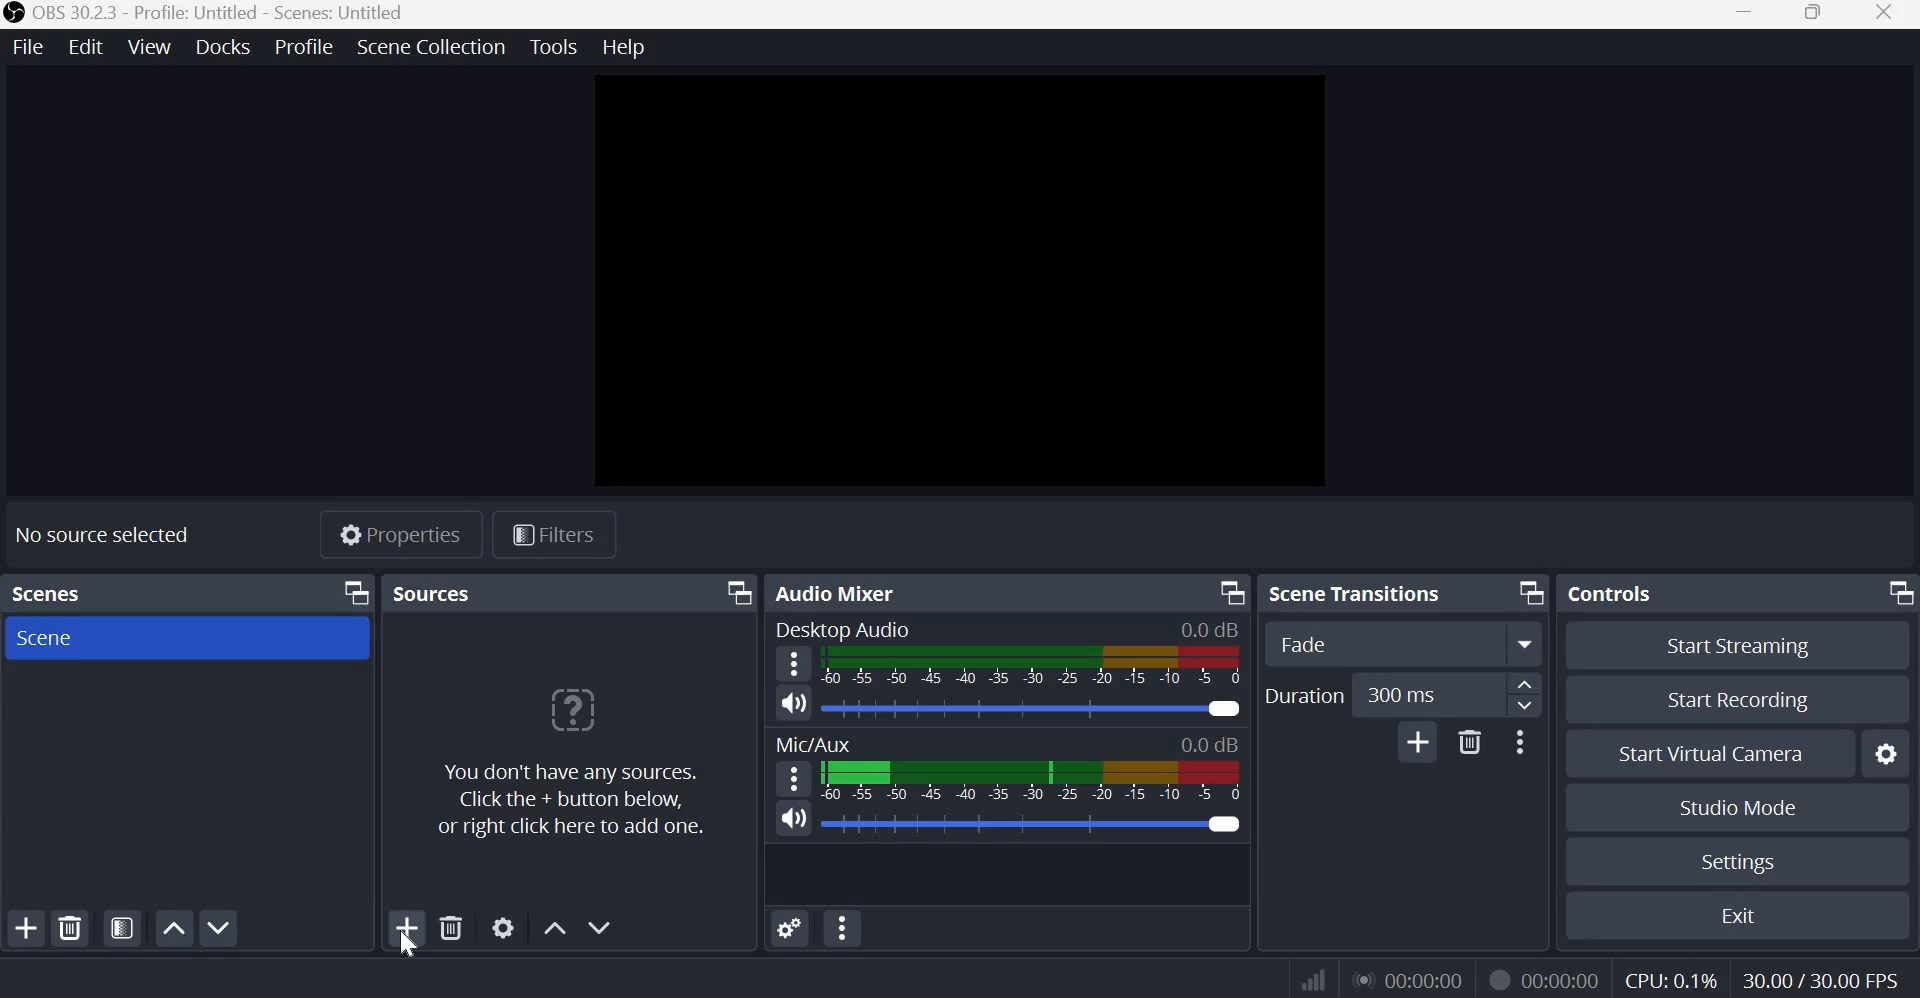 The height and width of the screenshot is (998, 1920). What do you see at coordinates (1420, 694) in the screenshot?
I see `300 ms` at bounding box center [1420, 694].